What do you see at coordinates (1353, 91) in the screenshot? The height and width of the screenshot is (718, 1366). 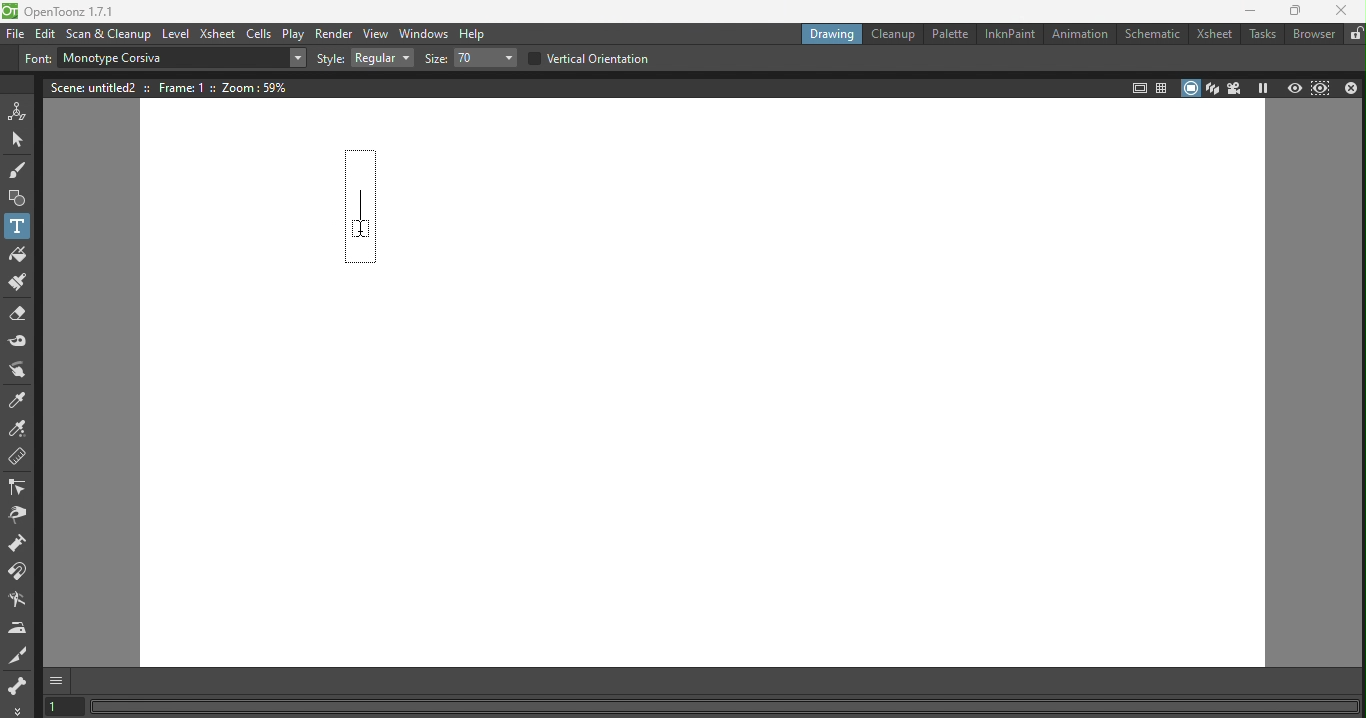 I see `Close` at bounding box center [1353, 91].